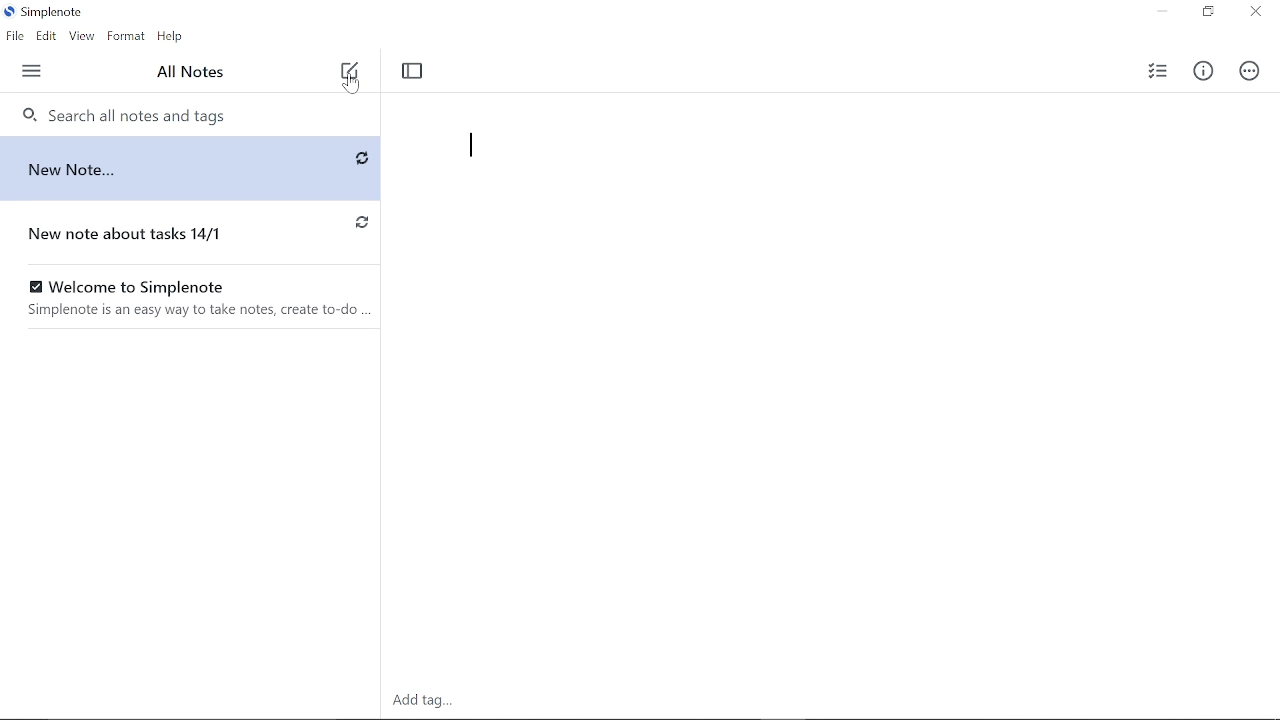  Describe the element at coordinates (155, 168) in the screenshot. I see `New note...` at that location.